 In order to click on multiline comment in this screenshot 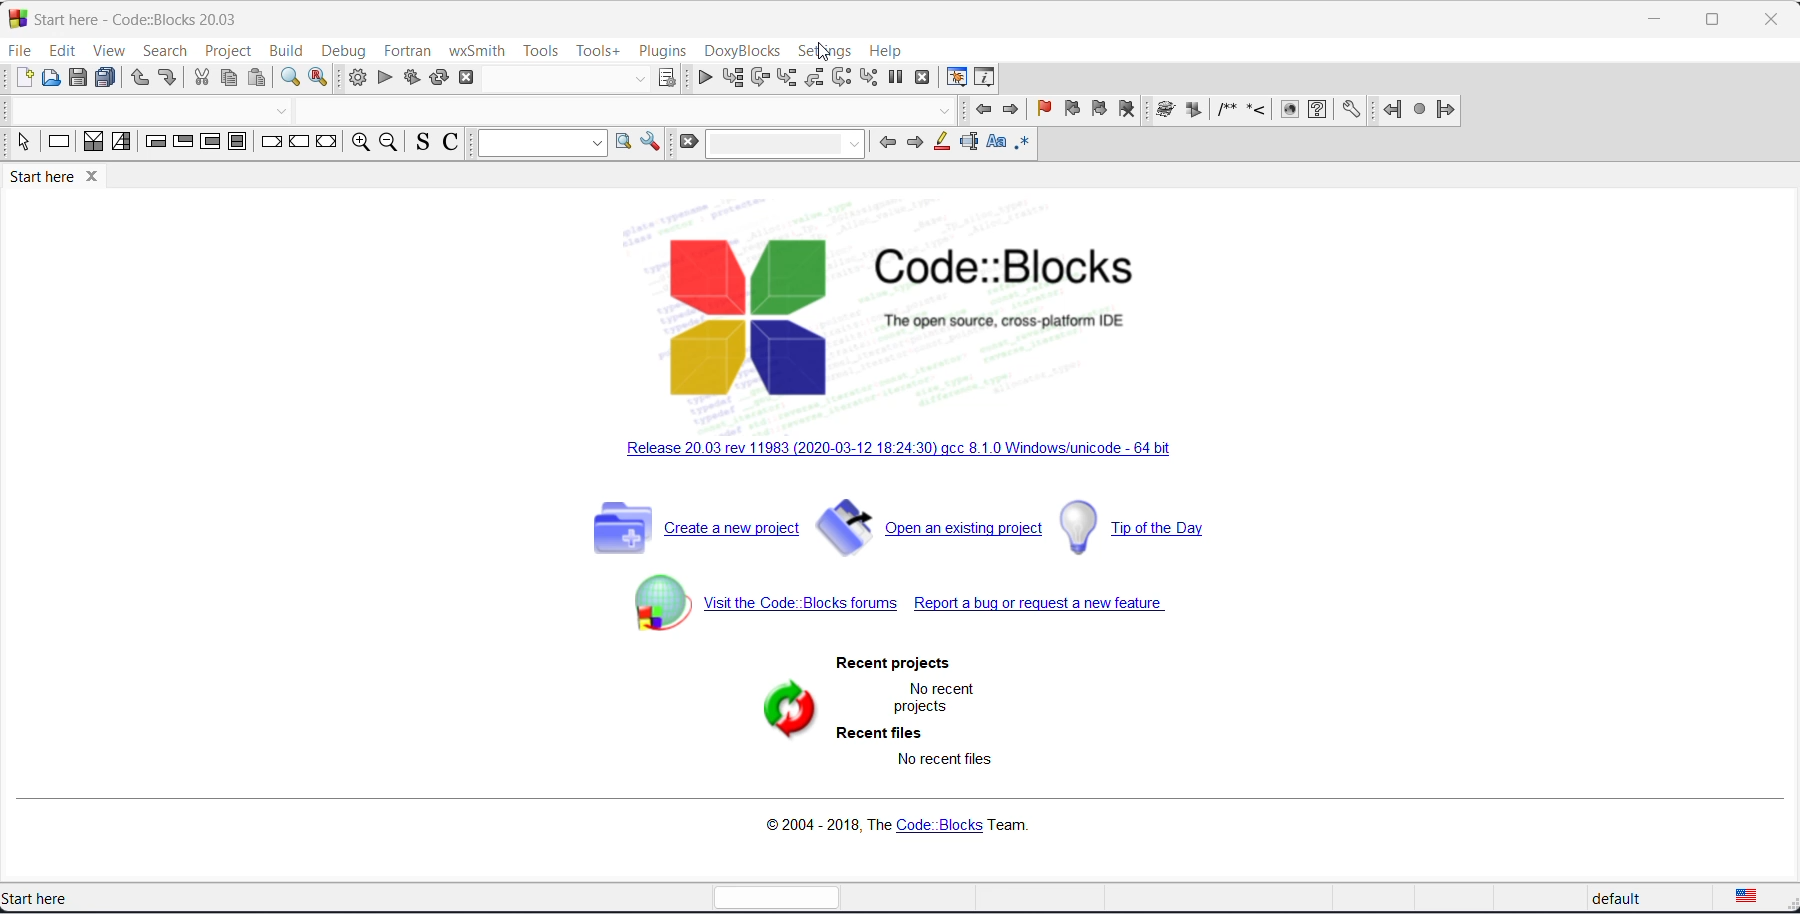, I will do `click(1227, 108)`.